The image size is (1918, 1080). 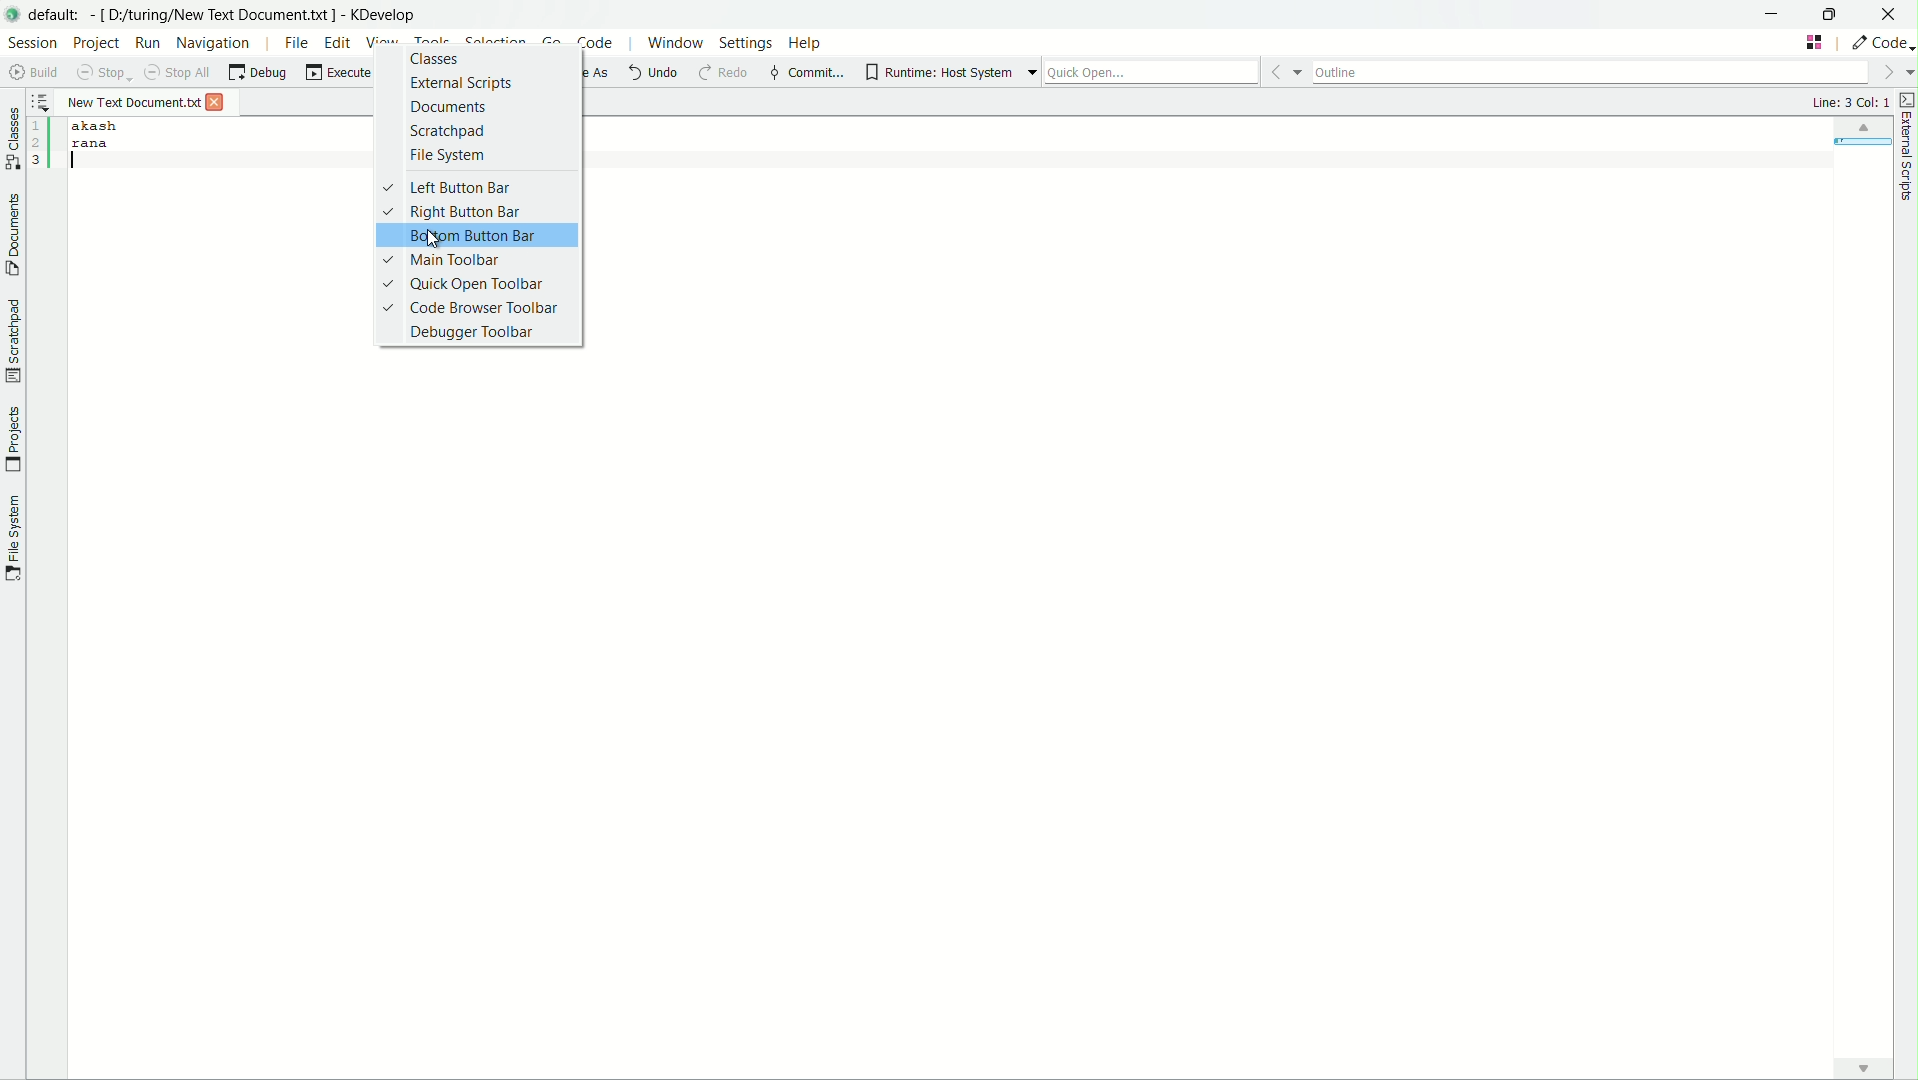 What do you see at coordinates (472, 332) in the screenshot?
I see `debugger toolbar` at bounding box center [472, 332].